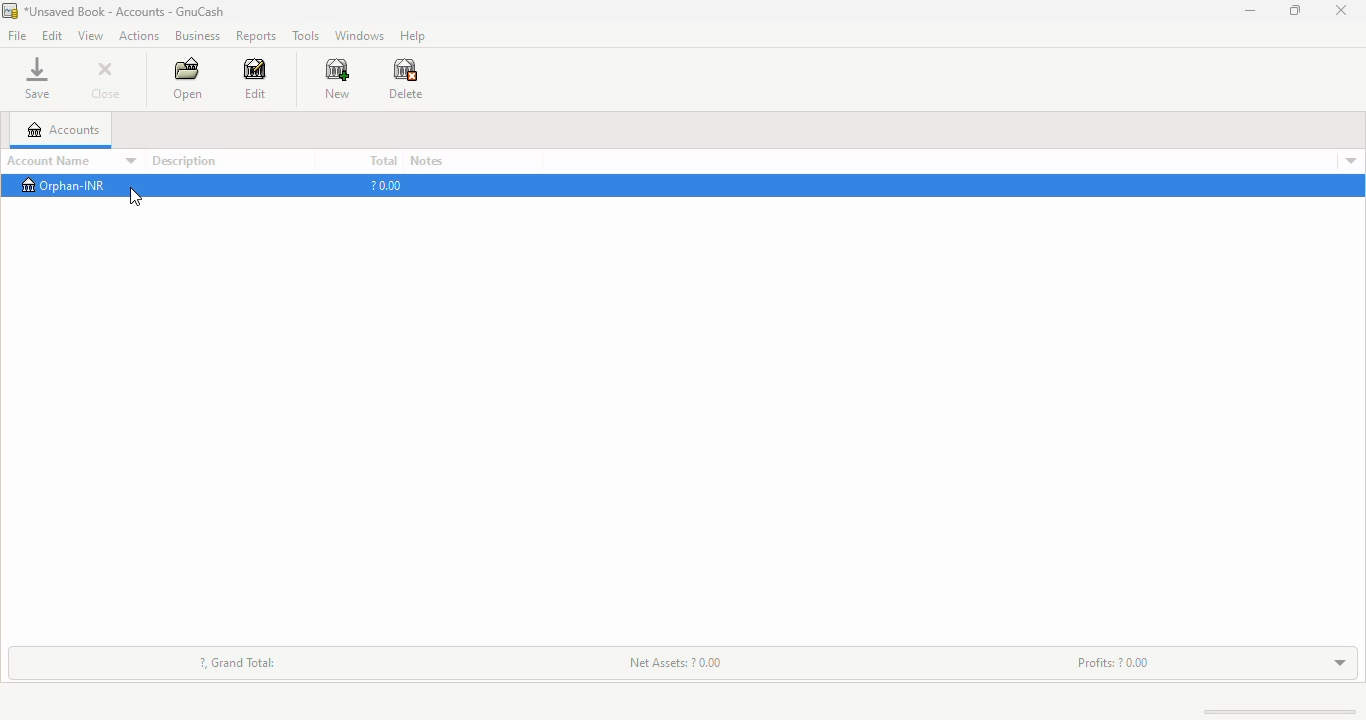 This screenshot has height=720, width=1366. What do you see at coordinates (53, 35) in the screenshot?
I see `edit` at bounding box center [53, 35].